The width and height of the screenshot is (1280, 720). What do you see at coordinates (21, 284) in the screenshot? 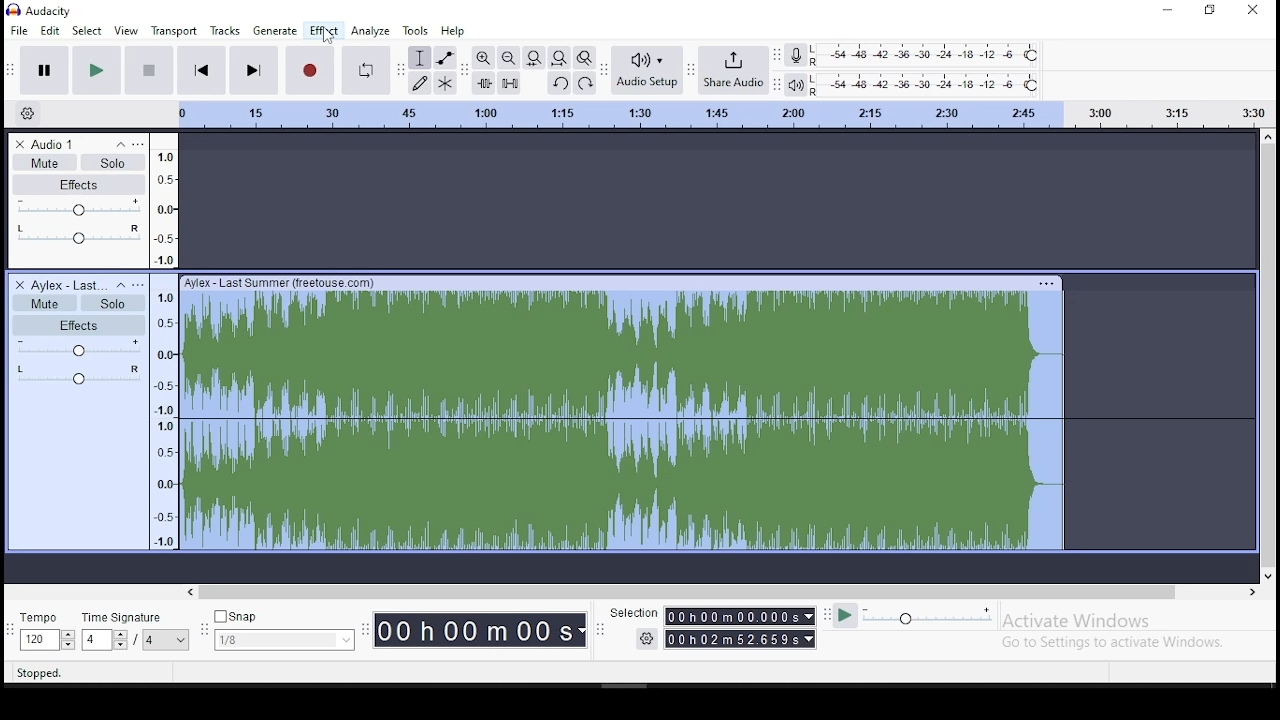
I see `delete track` at bounding box center [21, 284].